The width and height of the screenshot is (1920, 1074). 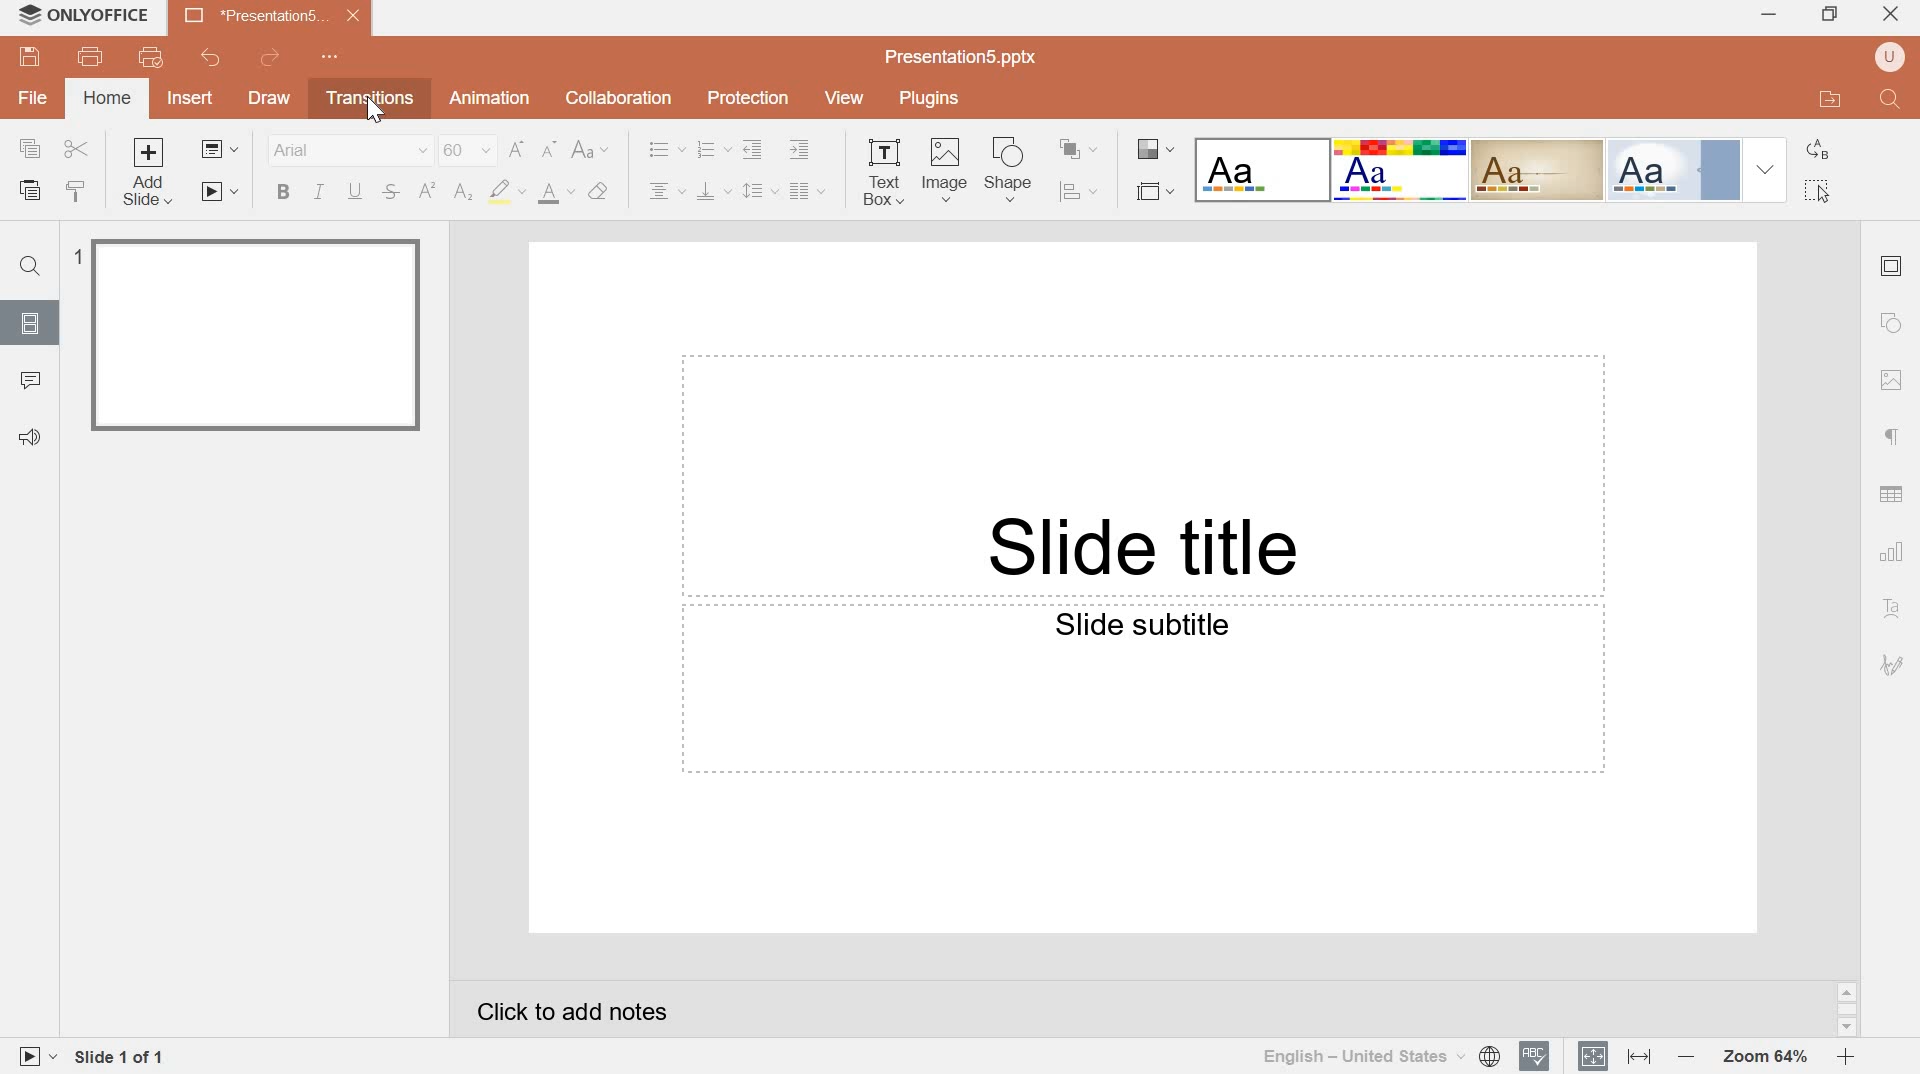 I want to click on start slideshow, so click(x=220, y=194).